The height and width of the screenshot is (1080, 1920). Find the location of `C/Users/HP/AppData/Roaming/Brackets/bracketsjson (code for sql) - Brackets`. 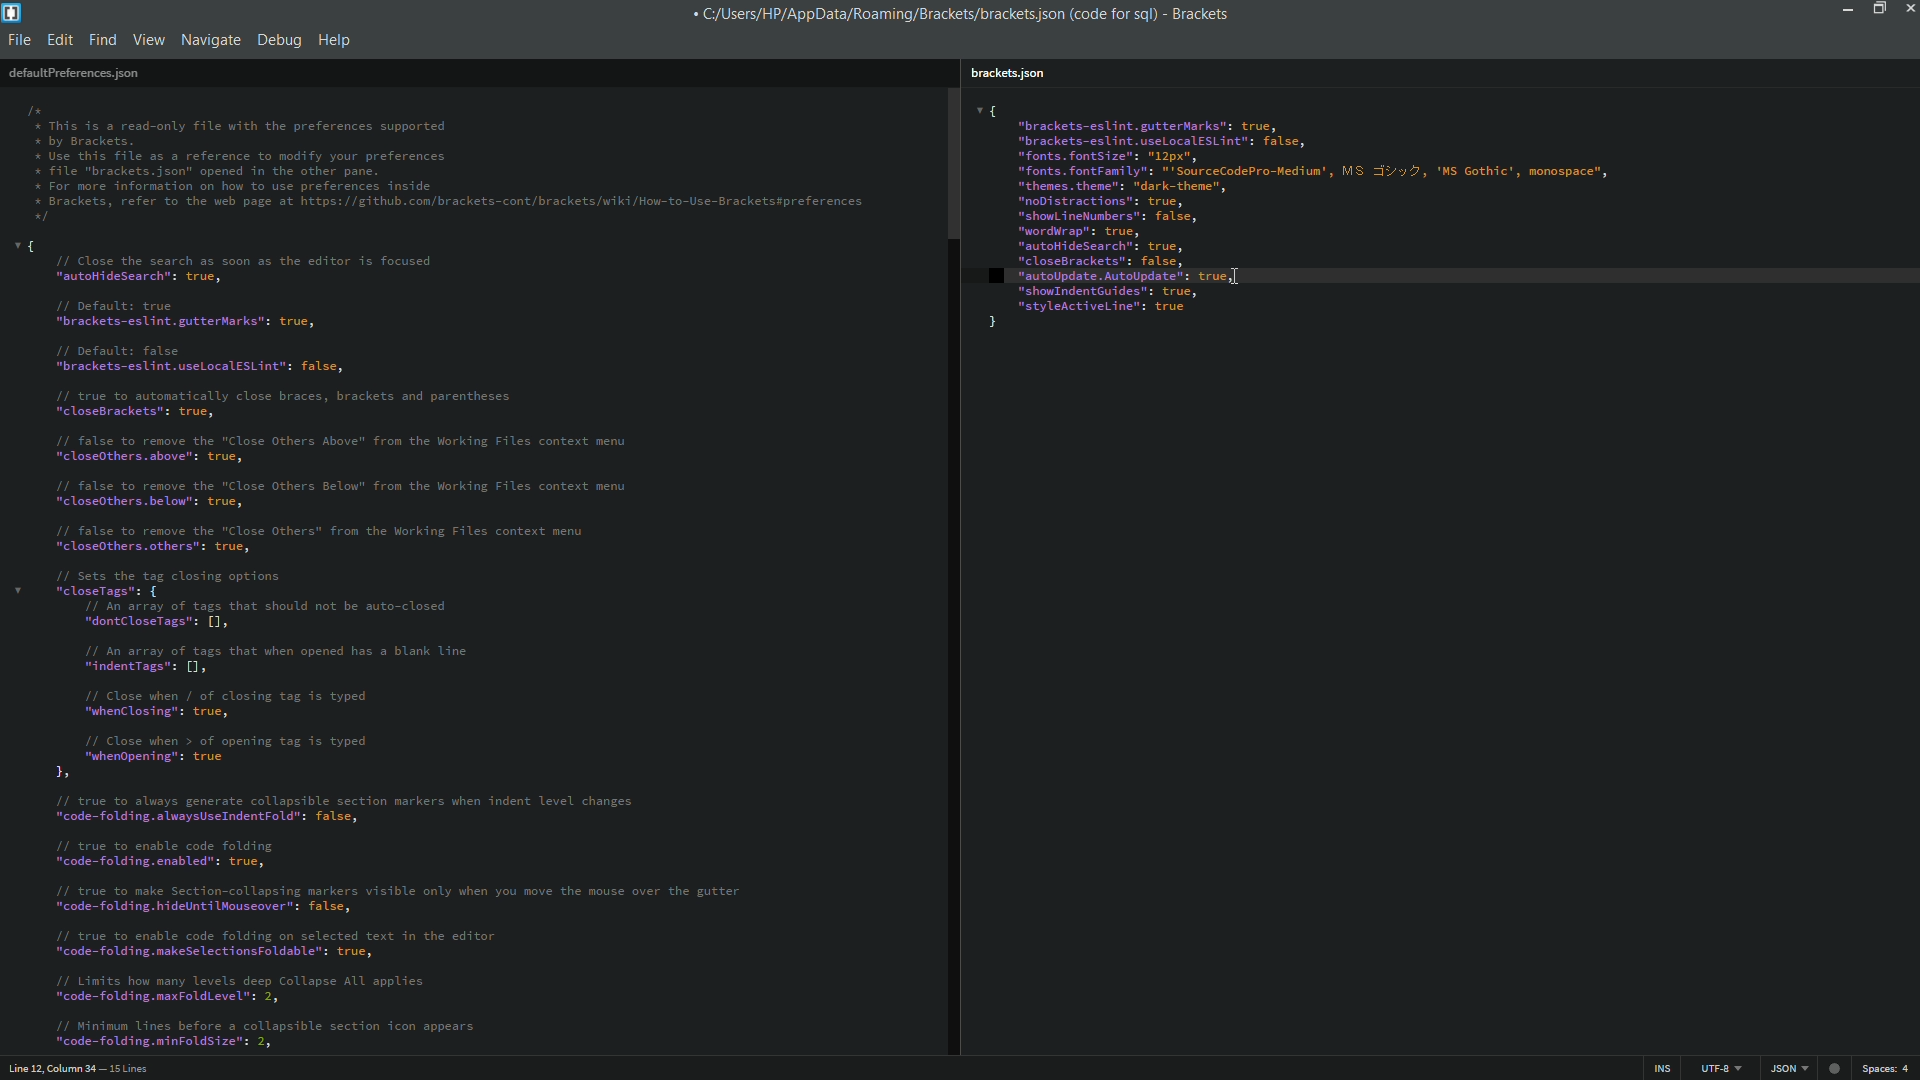

C/Users/HP/AppData/Roaming/Brackets/bracketsjson (code for sql) - Brackets is located at coordinates (970, 15).